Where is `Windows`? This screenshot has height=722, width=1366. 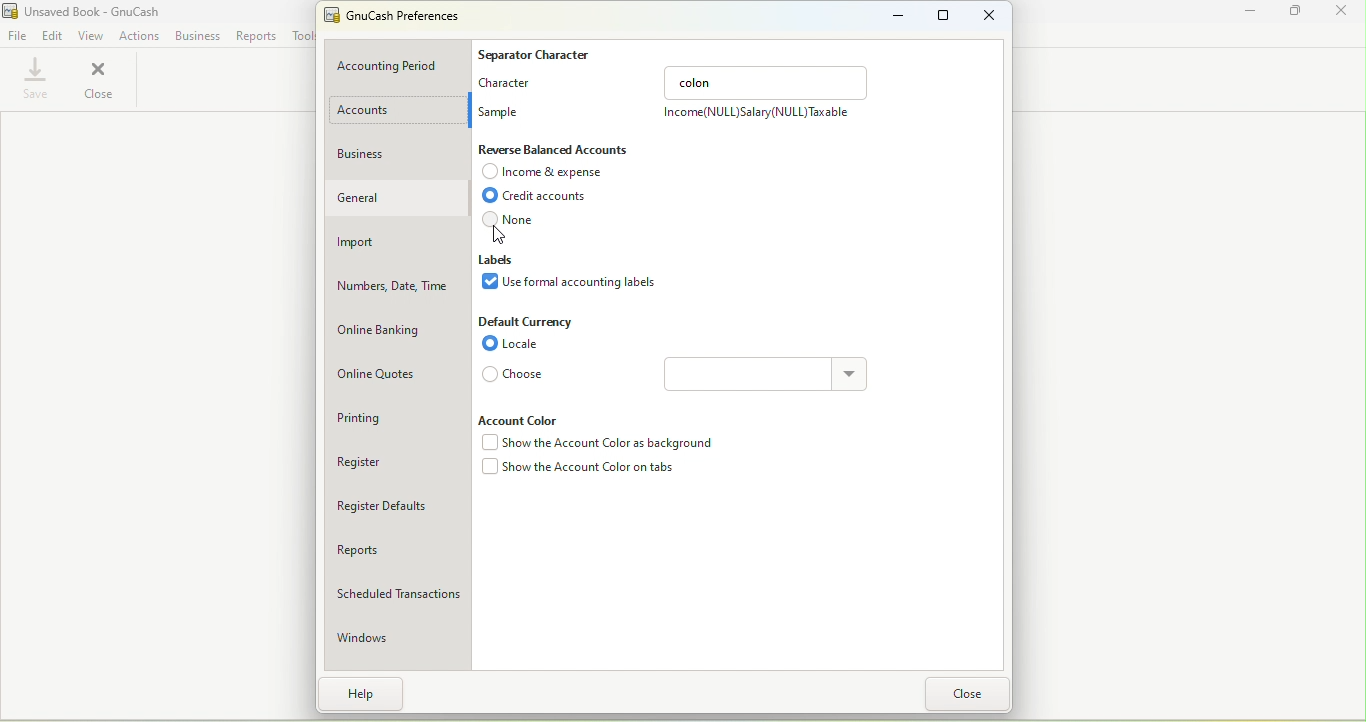 Windows is located at coordinates (400, 640).